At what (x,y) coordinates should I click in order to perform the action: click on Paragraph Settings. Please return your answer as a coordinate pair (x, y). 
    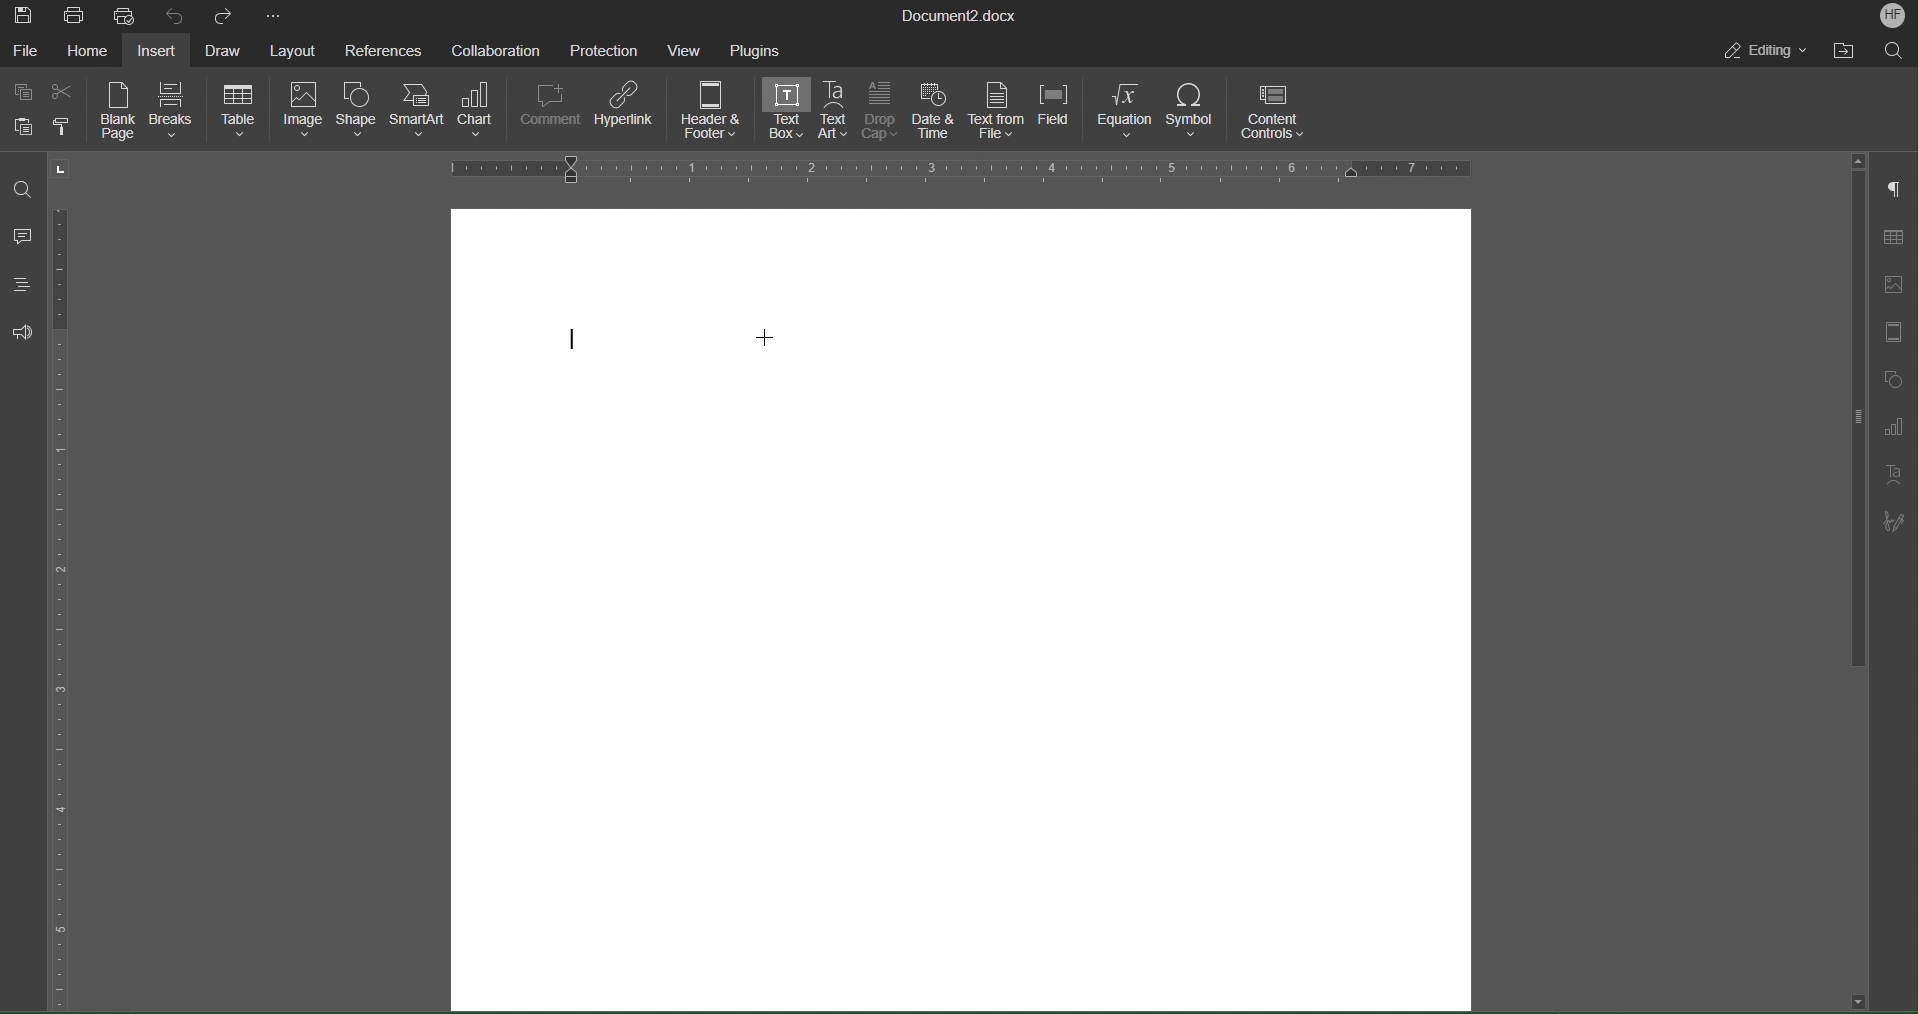
    Looking at the image, I should click on (1894, 190).